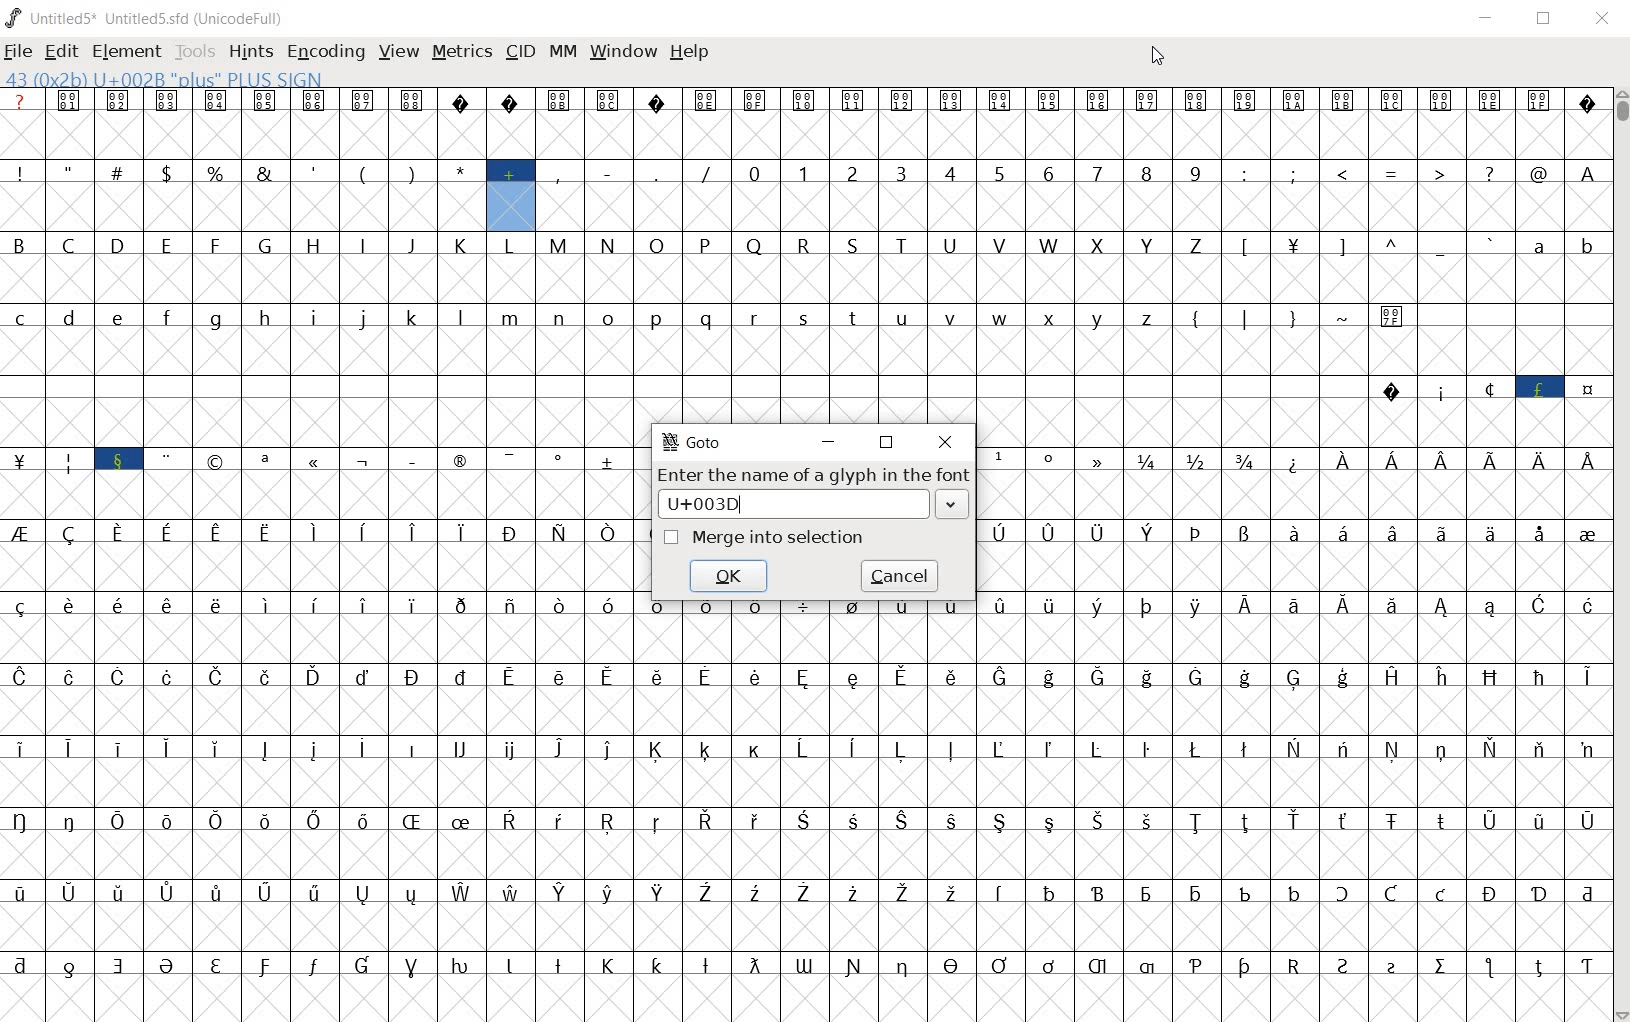 The width and height of the screenshot is (1630, 1022). Describe the element at coordinates (815, 494) in the screenshot. I see `enter the name of a glyph in the font` at that location.